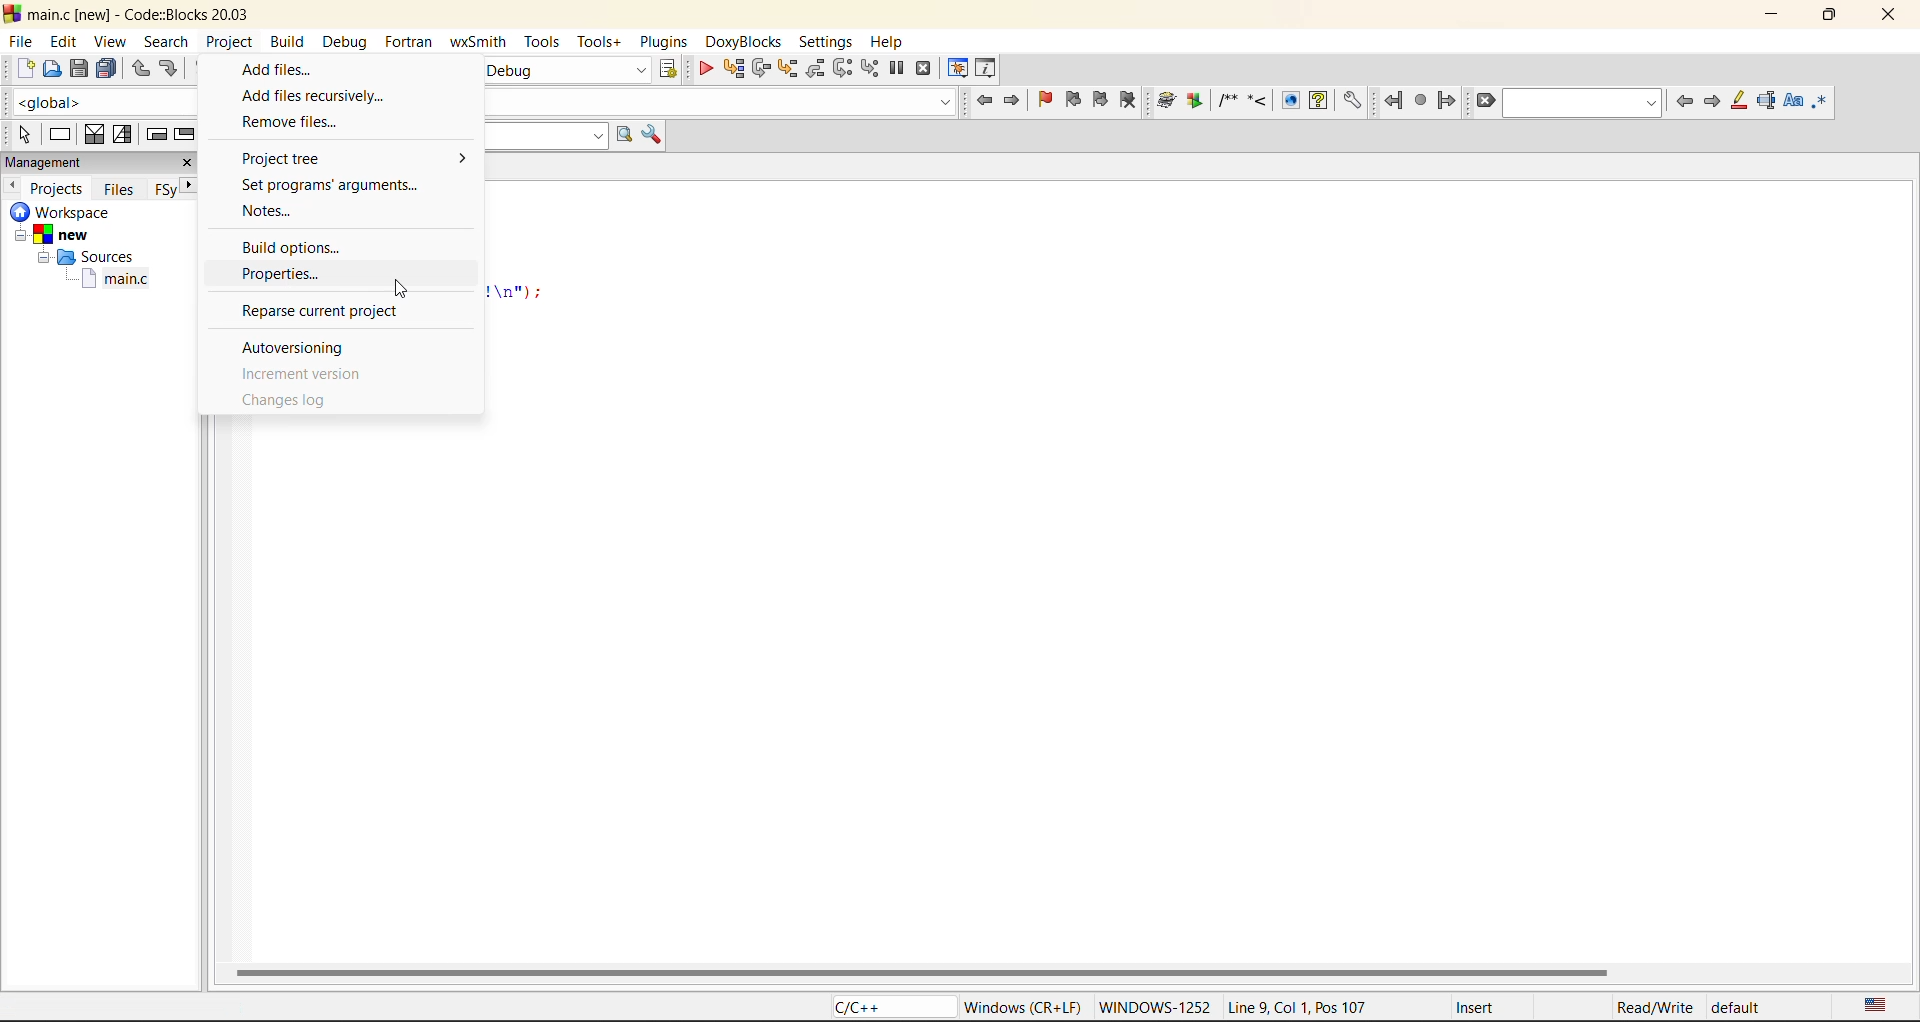 Image resolution: width=1920 pixels, height=1022 pixels. What do you see at coordinates (1769, 17) in the screenshot?
I see `minimize` at bounding box center [1769, 17].